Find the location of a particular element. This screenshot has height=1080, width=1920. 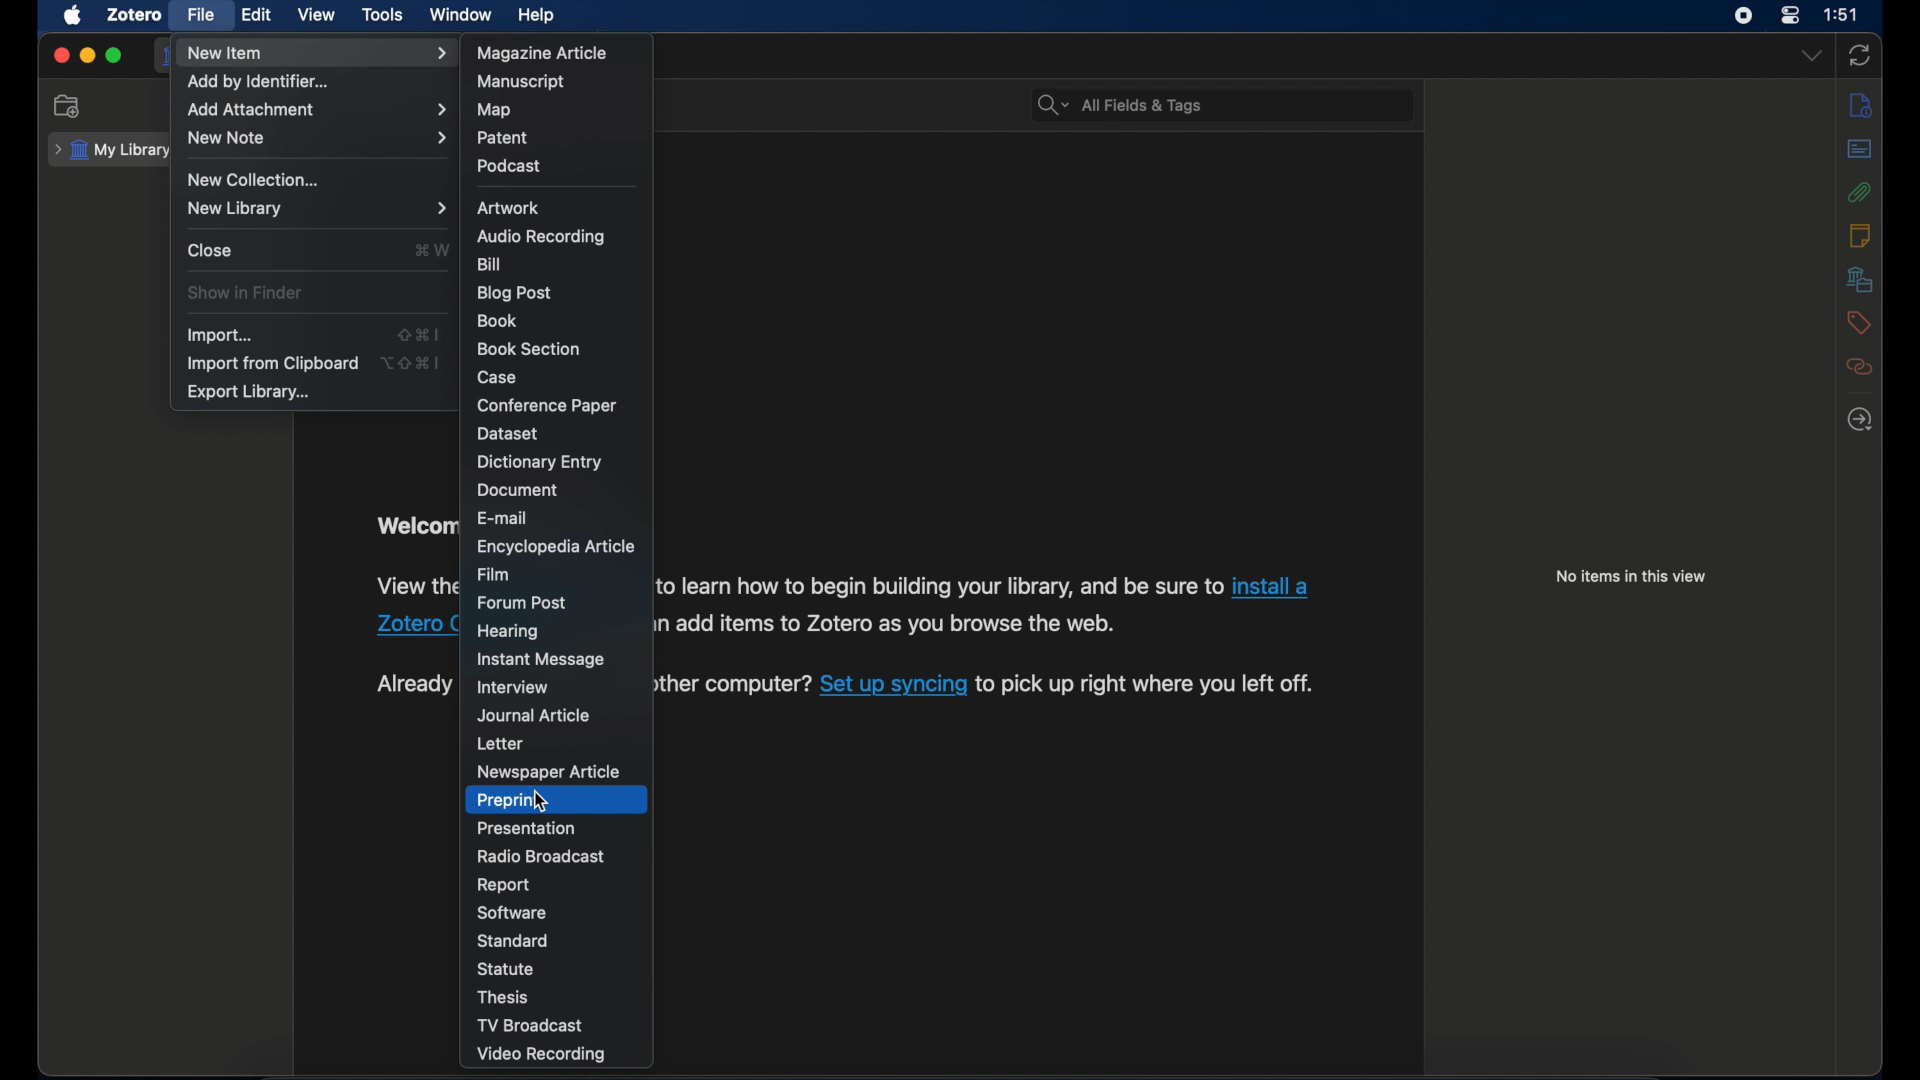

option + shift + command + I is located at coordinates (410, 363).